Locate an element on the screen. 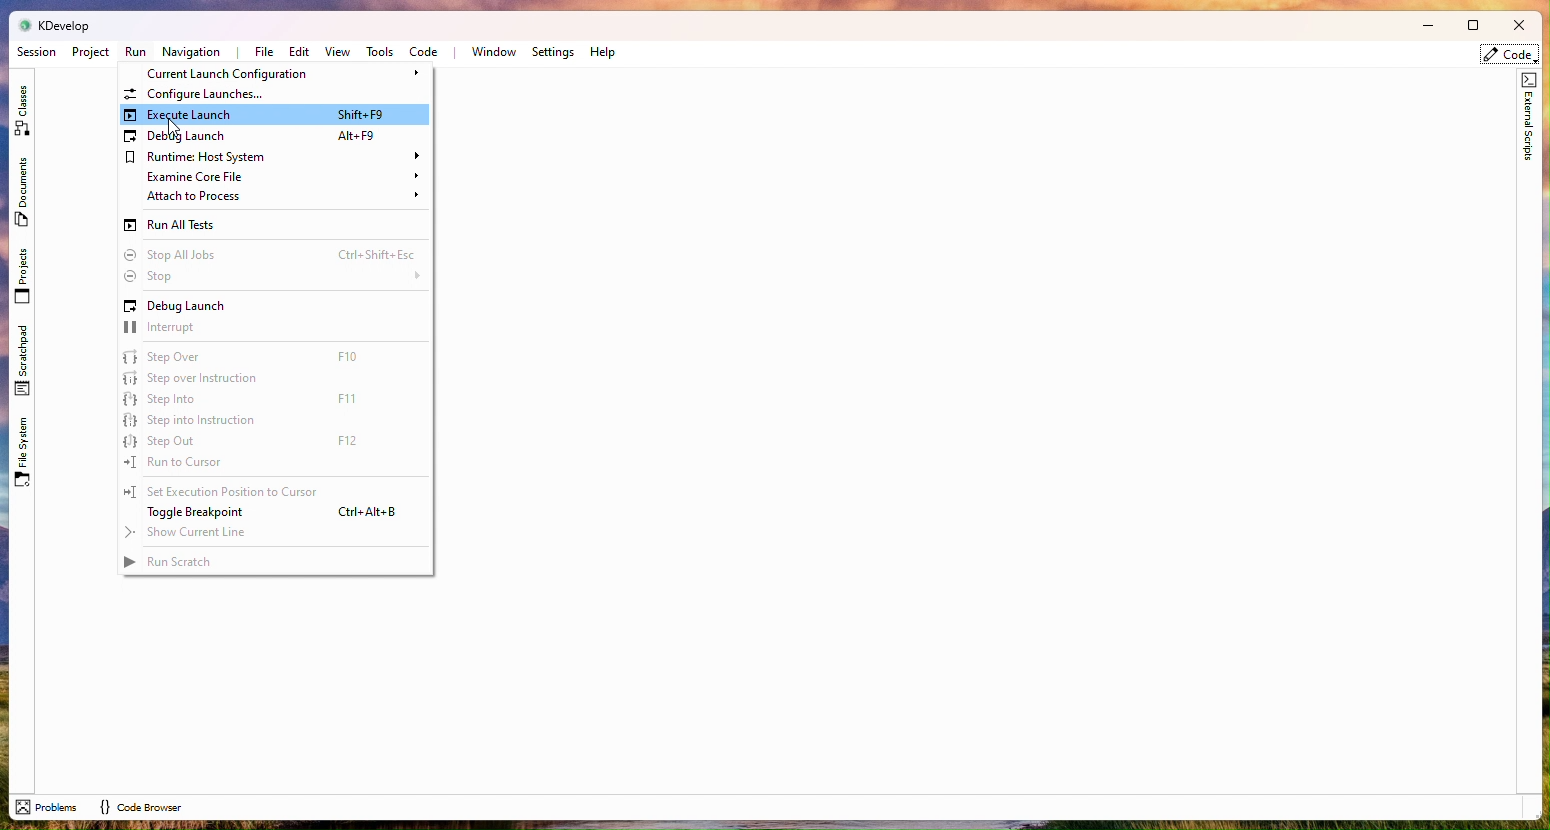 This screenshot has height=830, width=1550. External scripts is located at coordinates (1530, 124).